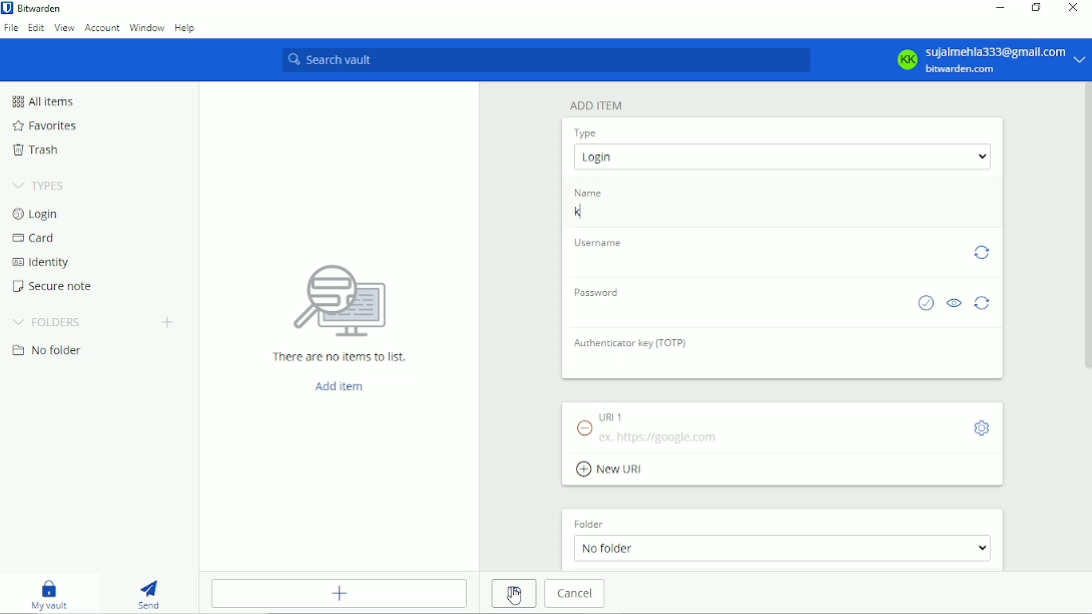  I want to click on Authenticator key (TOTP), so click(629, 342).